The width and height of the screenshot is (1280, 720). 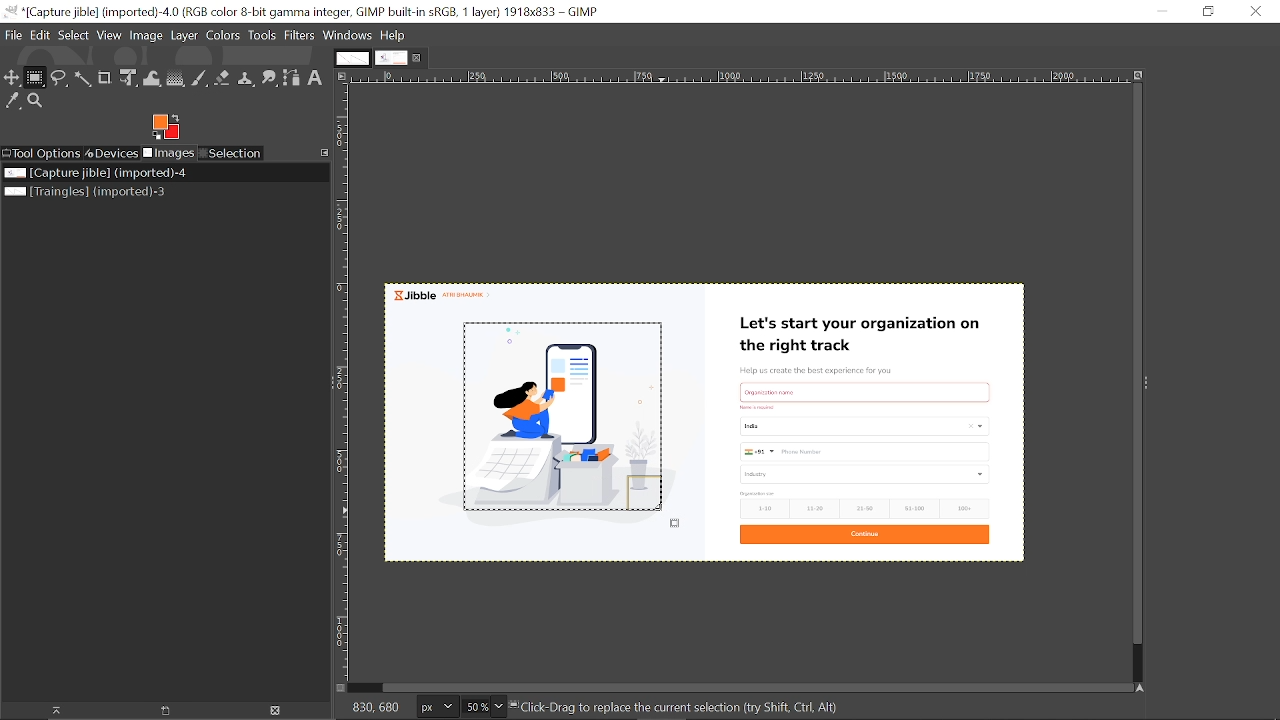 What do you see at coordinates (1153, 384) in the screenshot?
I see `Sidebar menu` at bounding box center [1153, 384].